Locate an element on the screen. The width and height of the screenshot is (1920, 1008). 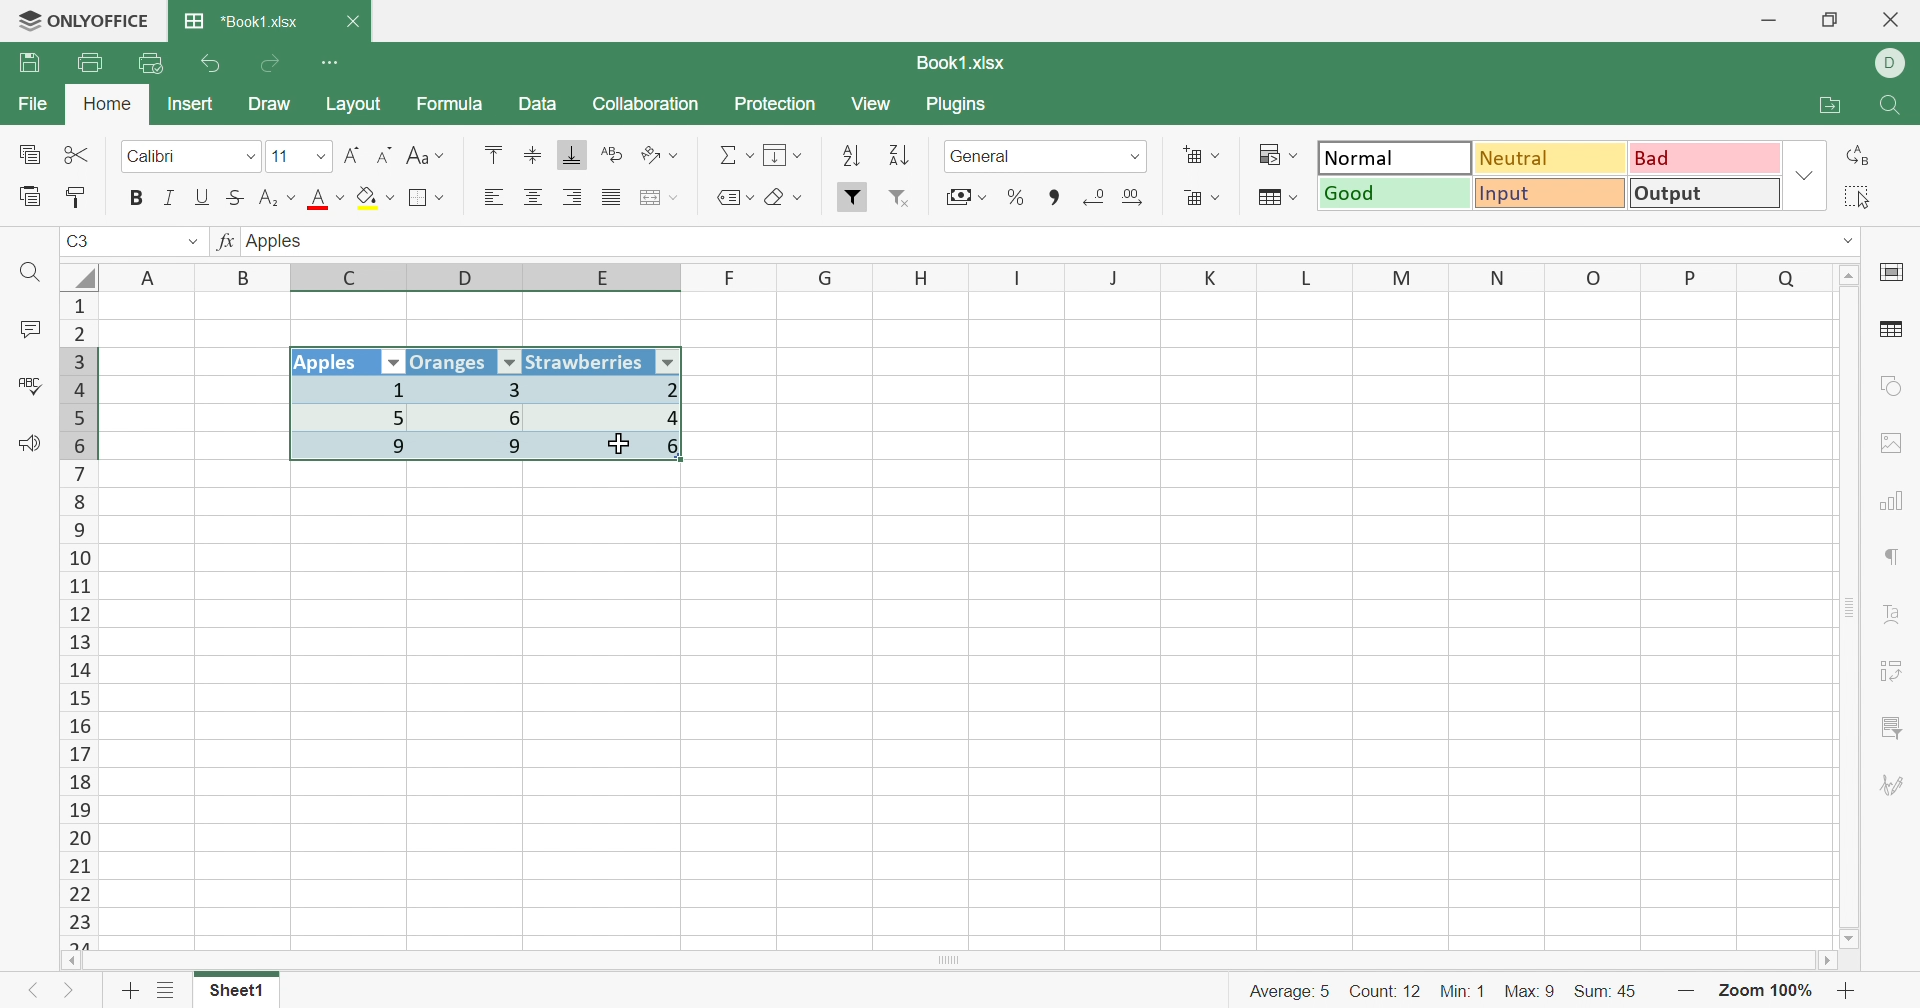
Summation is located at coordinates (736, 156).